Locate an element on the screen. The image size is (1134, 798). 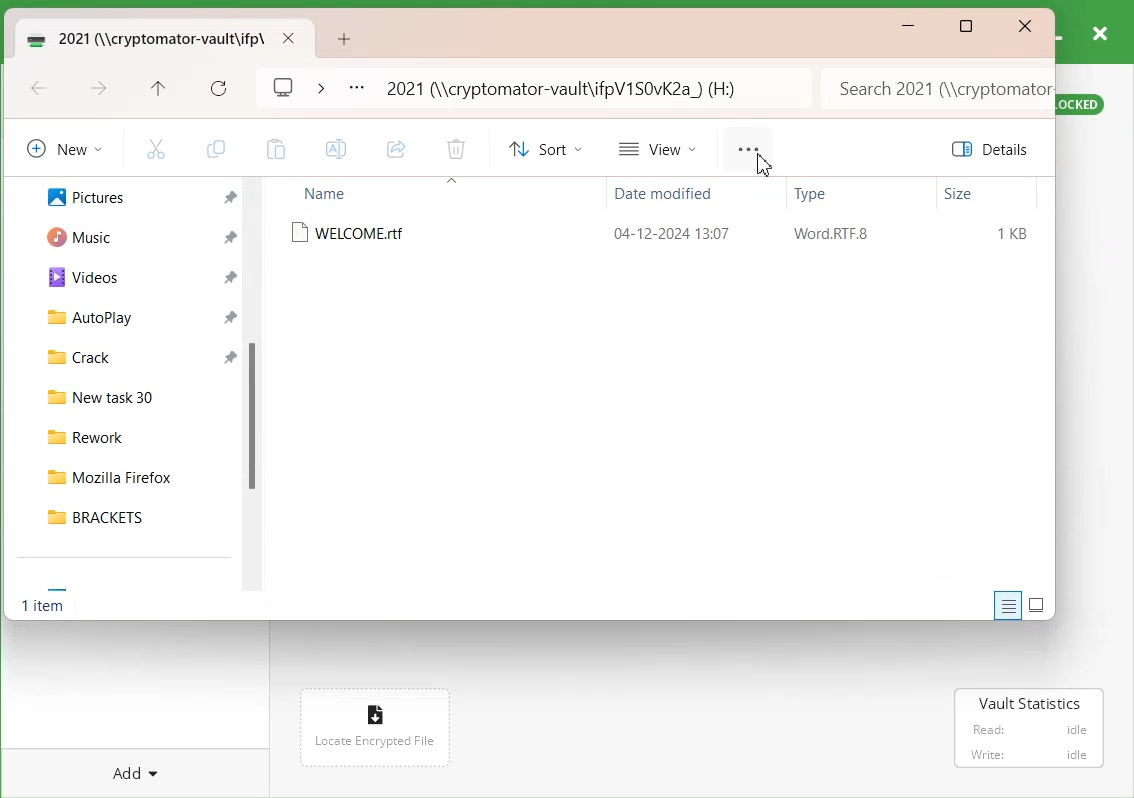
Videos is located at coordinates (77, 276).